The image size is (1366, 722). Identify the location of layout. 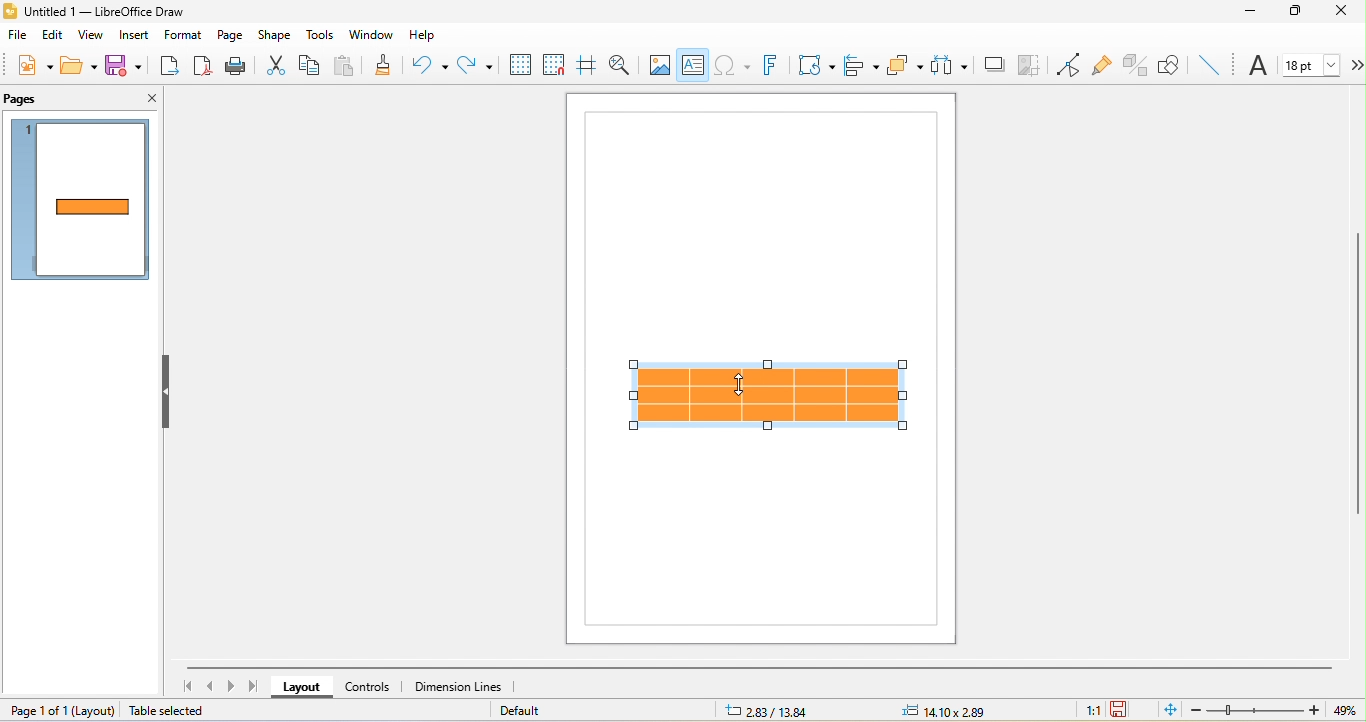
(305, 688).